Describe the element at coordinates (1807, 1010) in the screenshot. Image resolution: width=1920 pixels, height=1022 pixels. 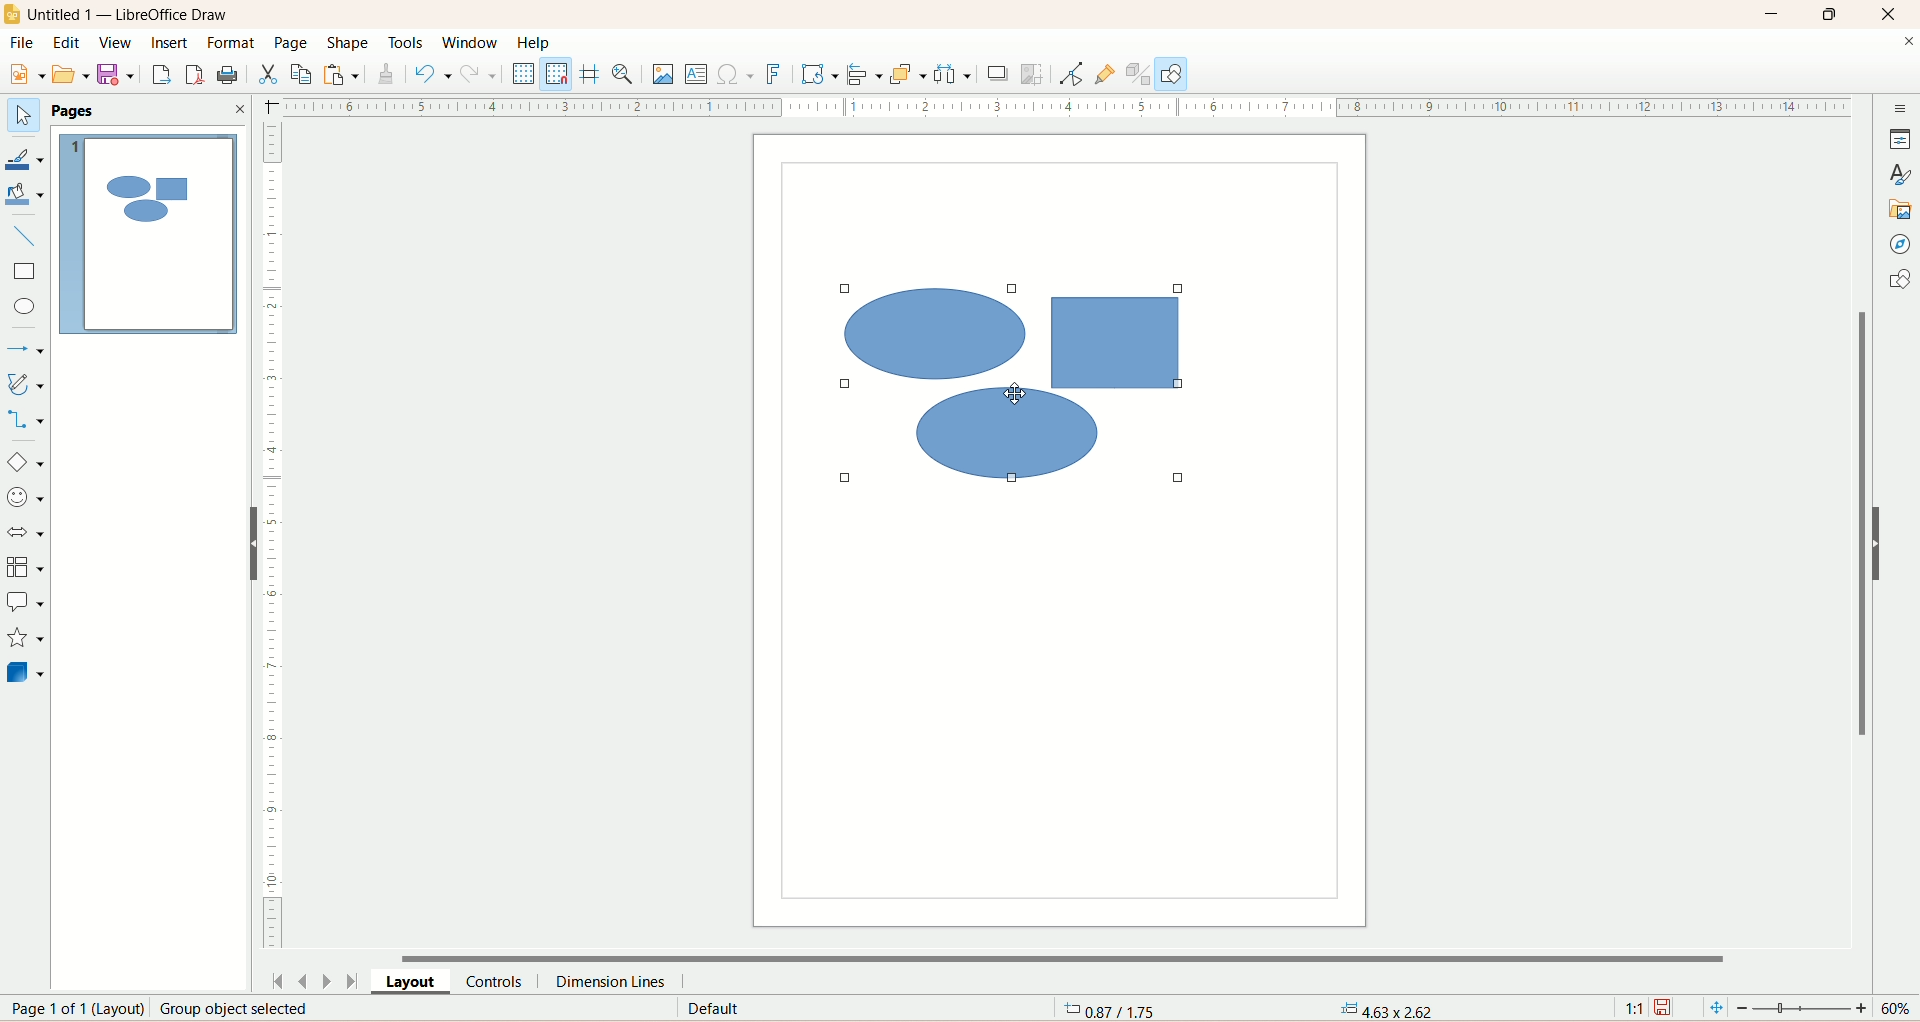
I see `zoom slider` at that location.